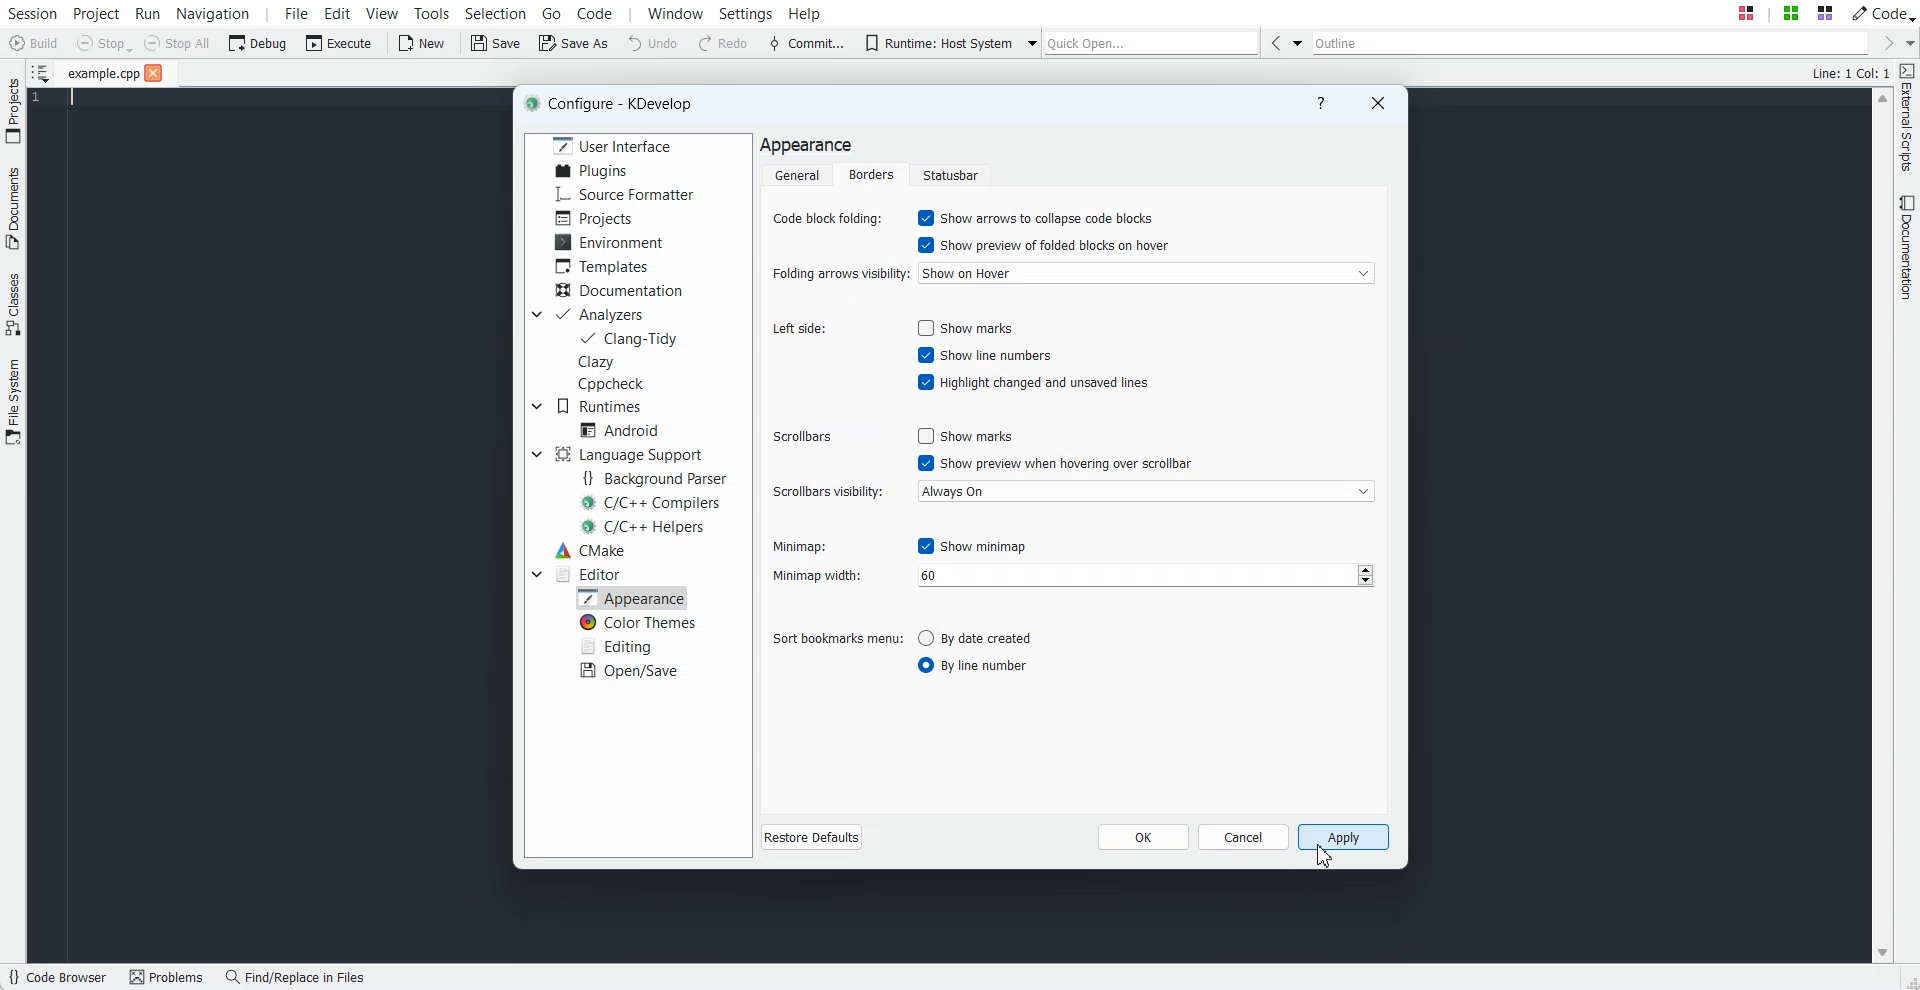 The height and width of the screenshot is (990, 1920). I want to click on Enable show line numbers, so click(984, 354).